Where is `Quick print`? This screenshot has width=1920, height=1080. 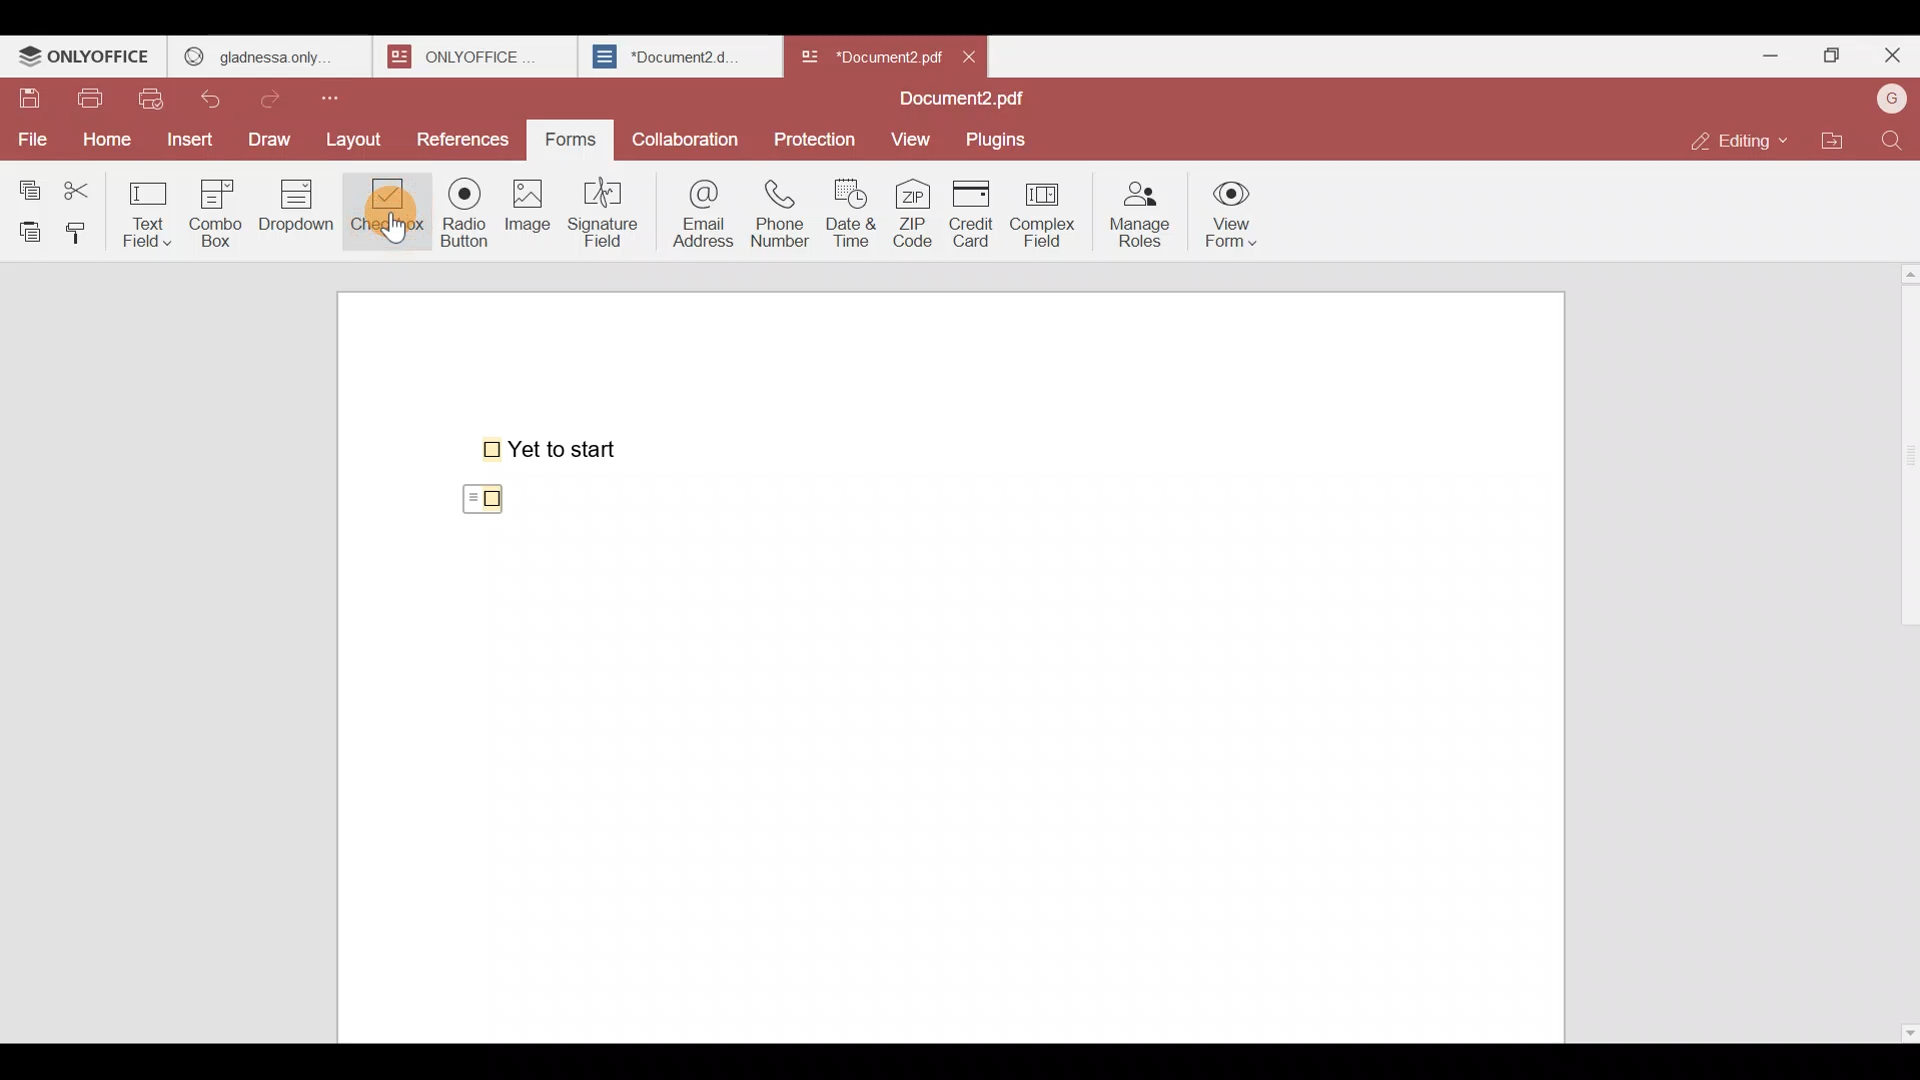 Quick print is located at coordinates (157, 98).